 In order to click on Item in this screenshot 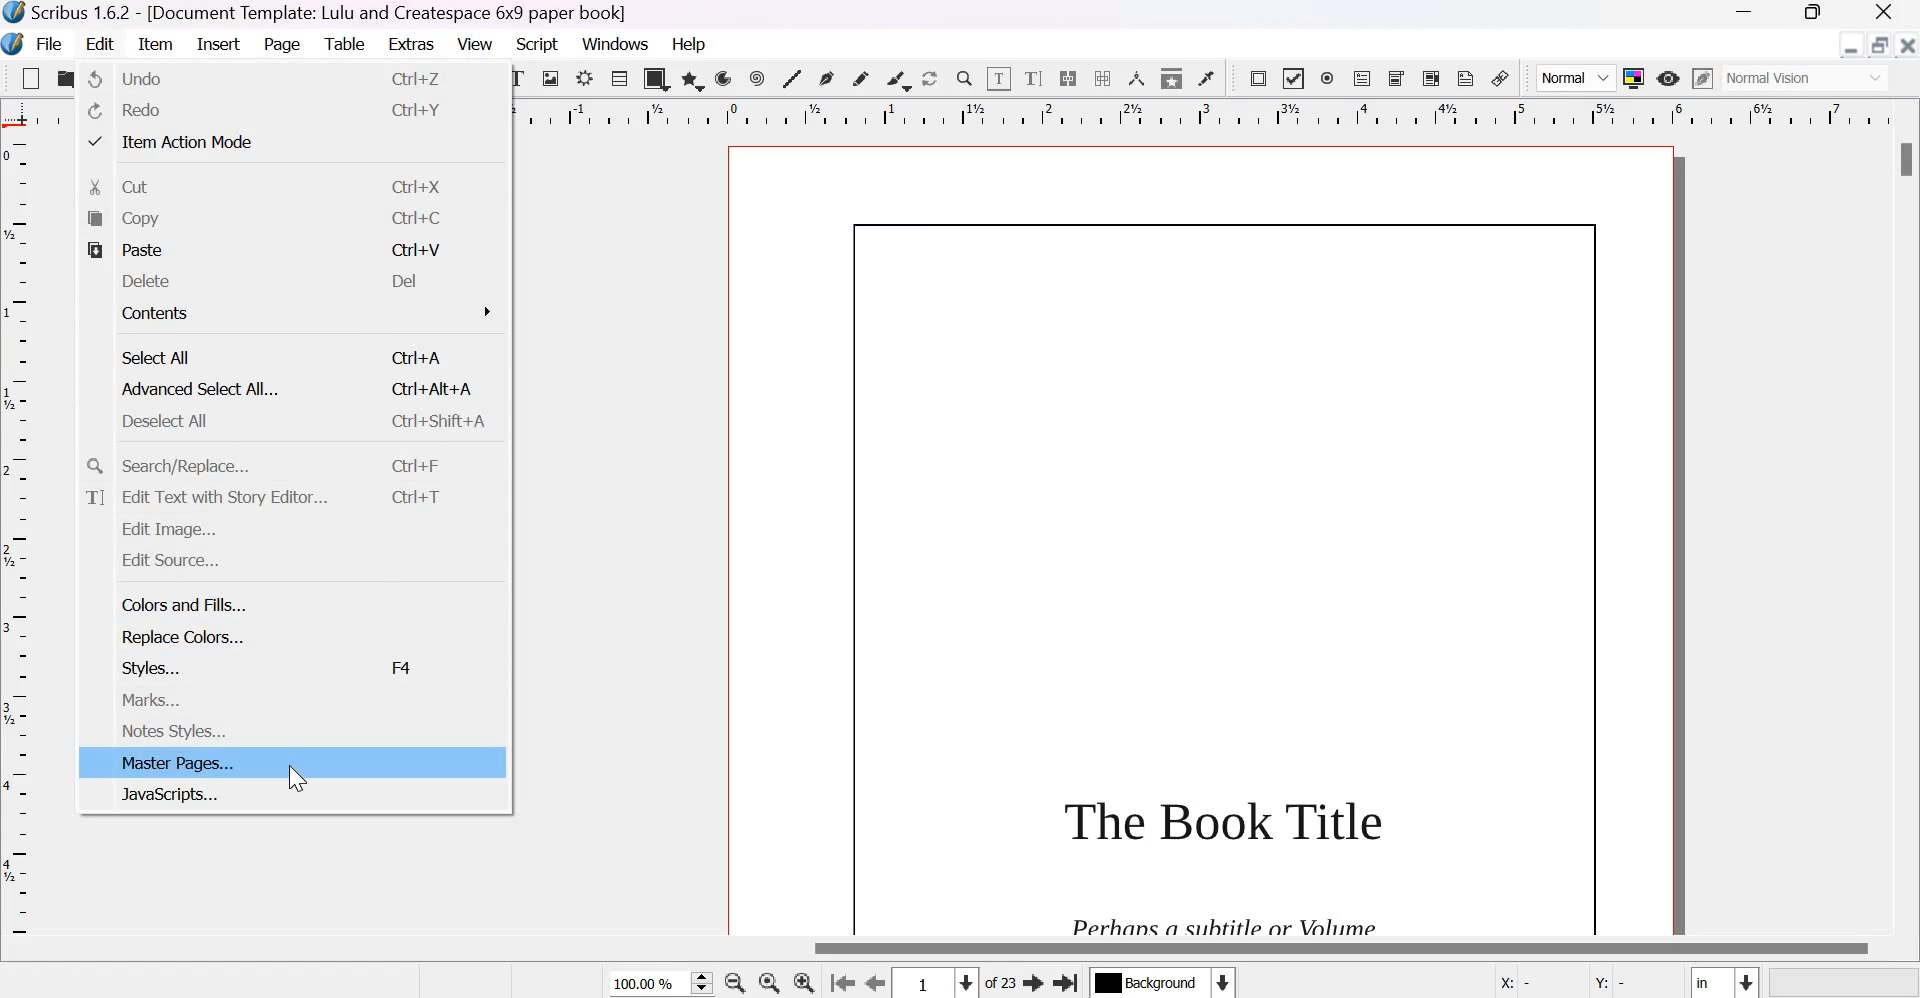, I will do `click(157, 43)`.